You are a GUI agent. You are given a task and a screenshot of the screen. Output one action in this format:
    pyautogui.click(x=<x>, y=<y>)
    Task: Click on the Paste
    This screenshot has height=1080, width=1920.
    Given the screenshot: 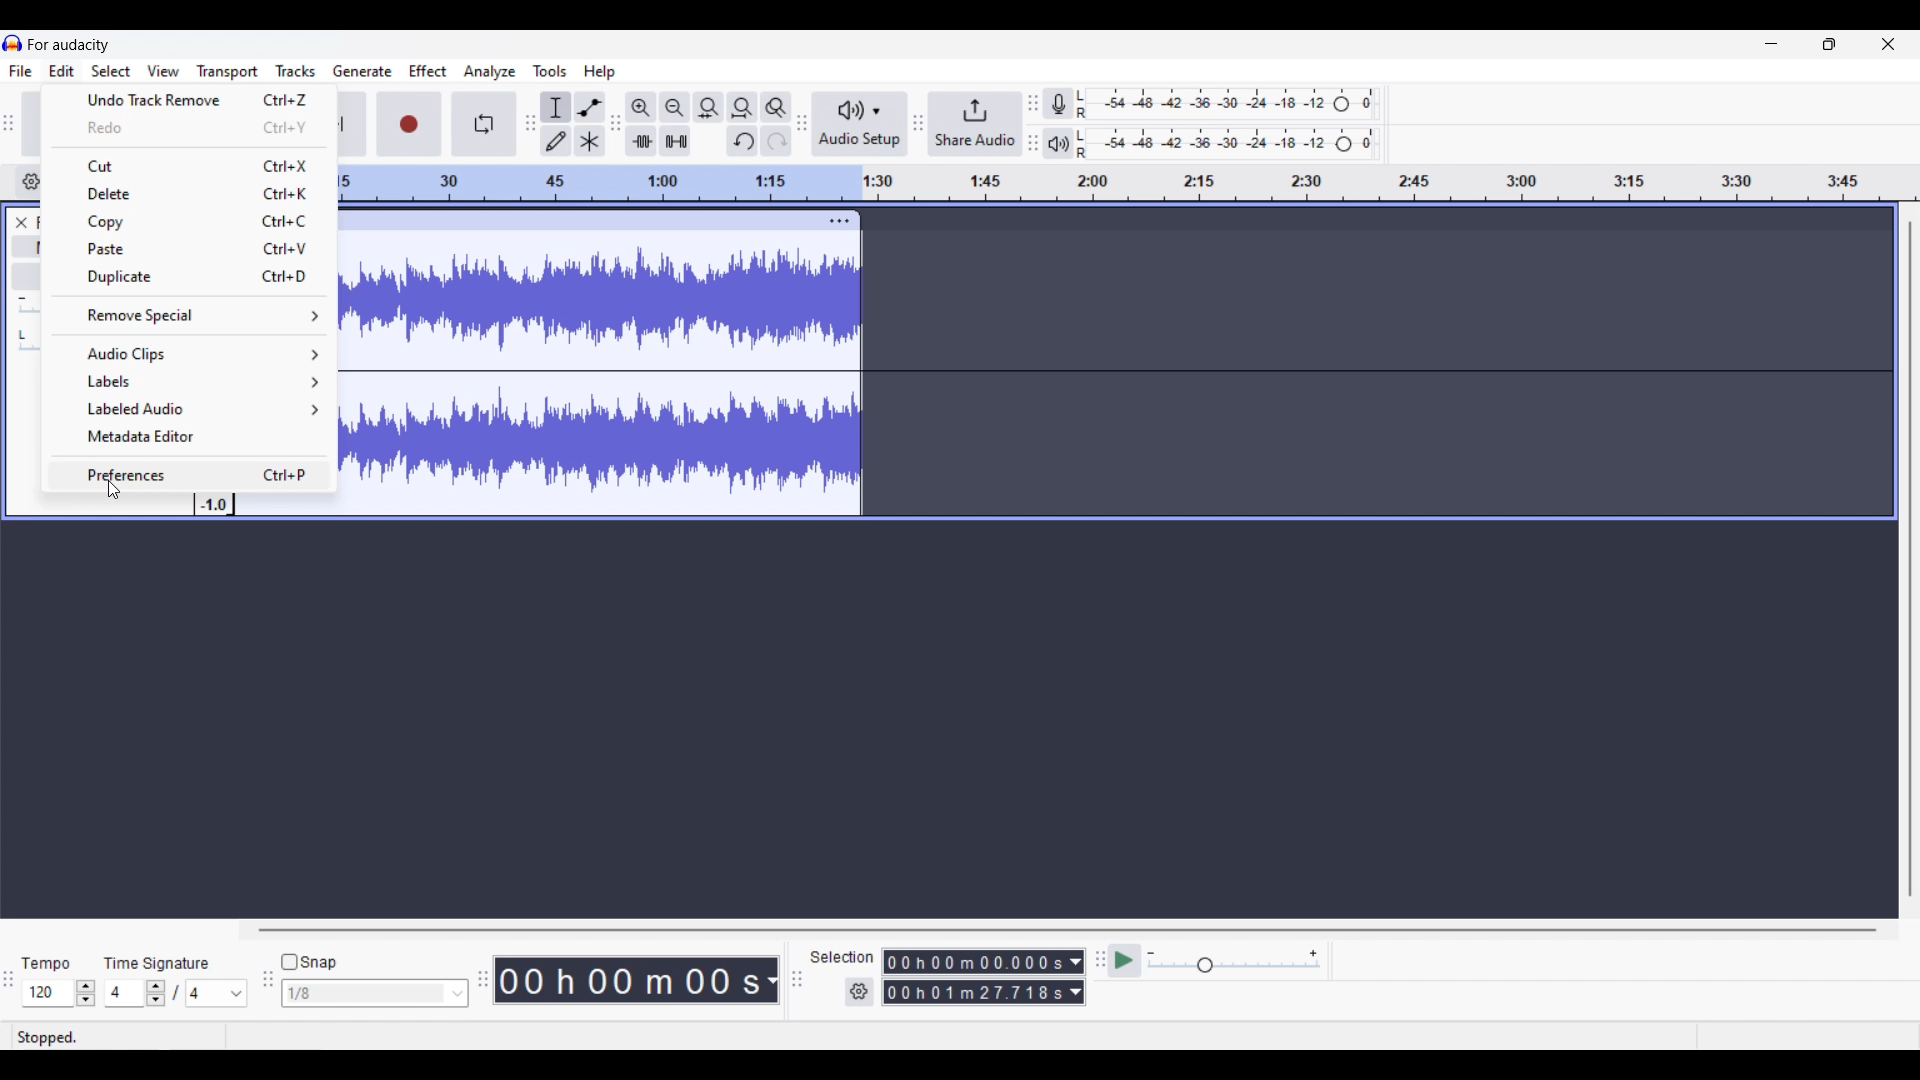 What is the action you would take?
    pyautogui.click(x=191, y=248)
    